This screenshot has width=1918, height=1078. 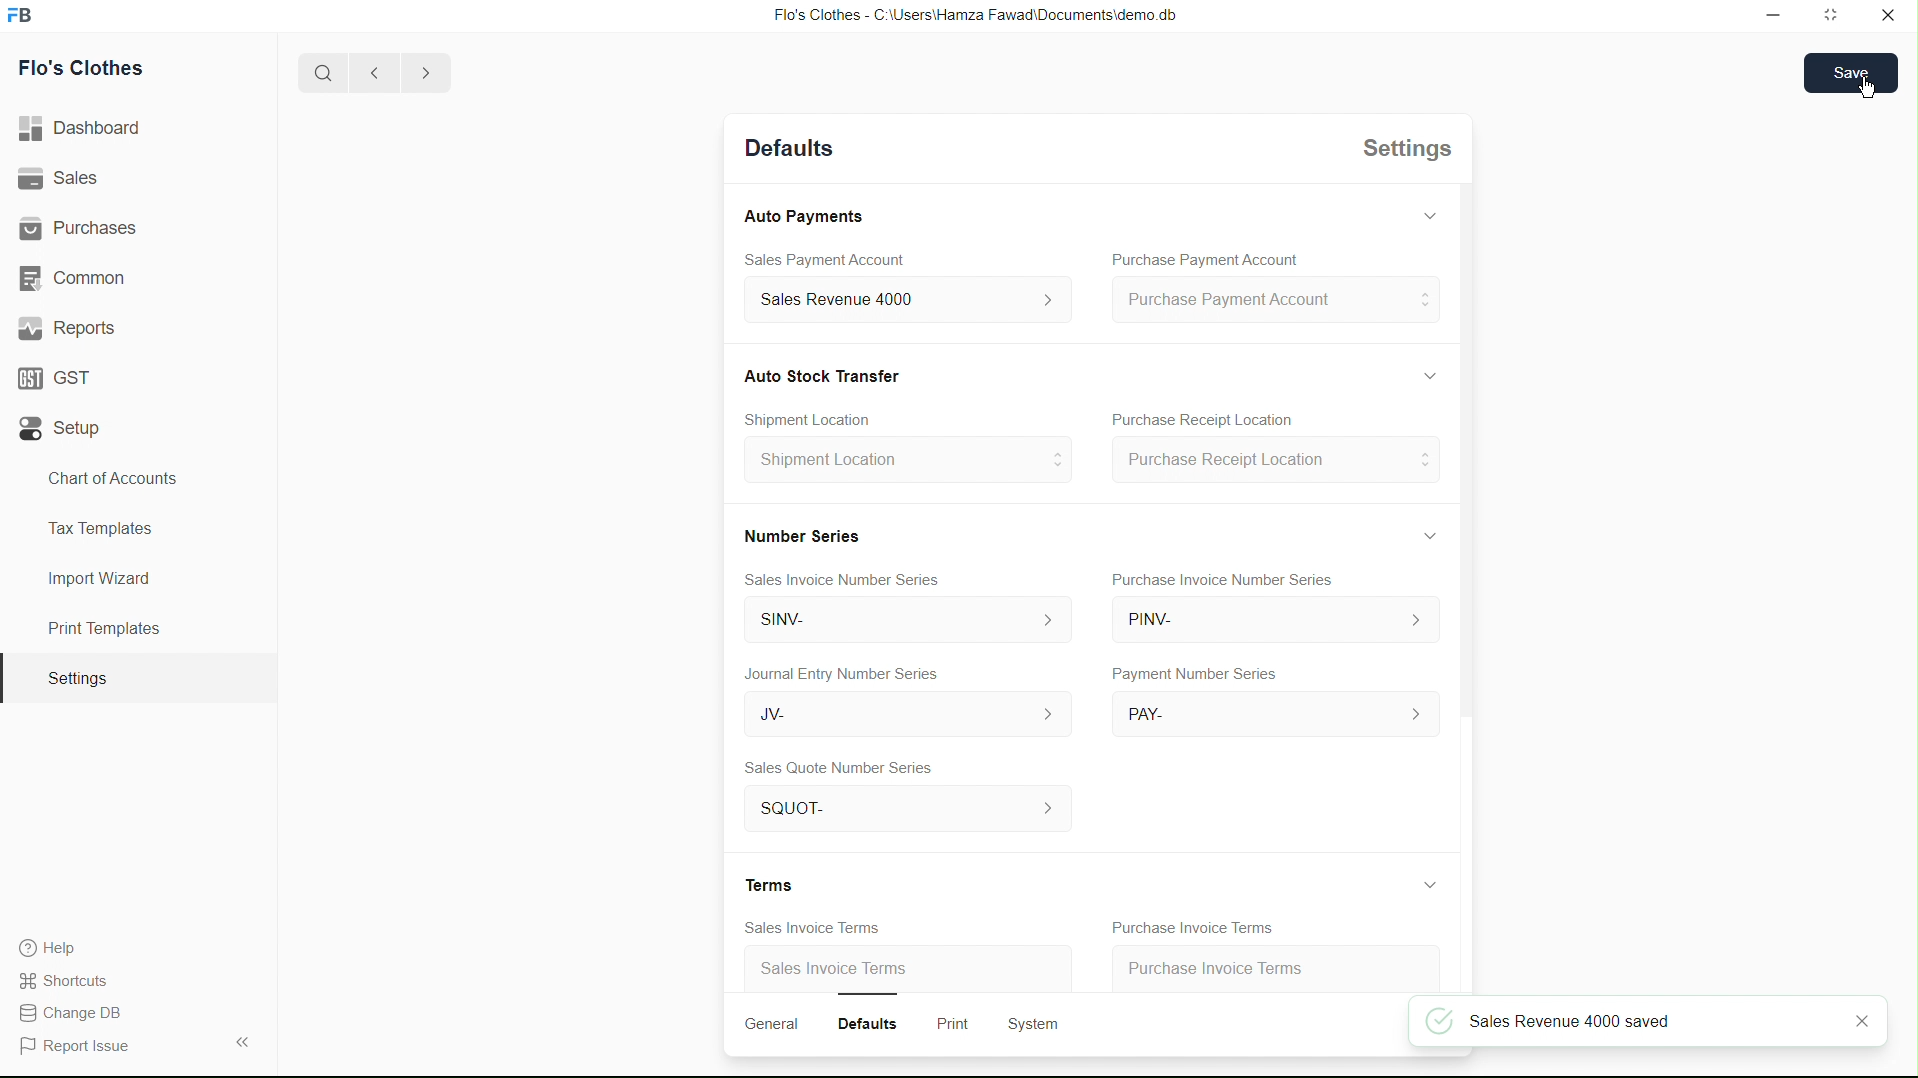 I want to click on General, so click(x=768, y=1024).